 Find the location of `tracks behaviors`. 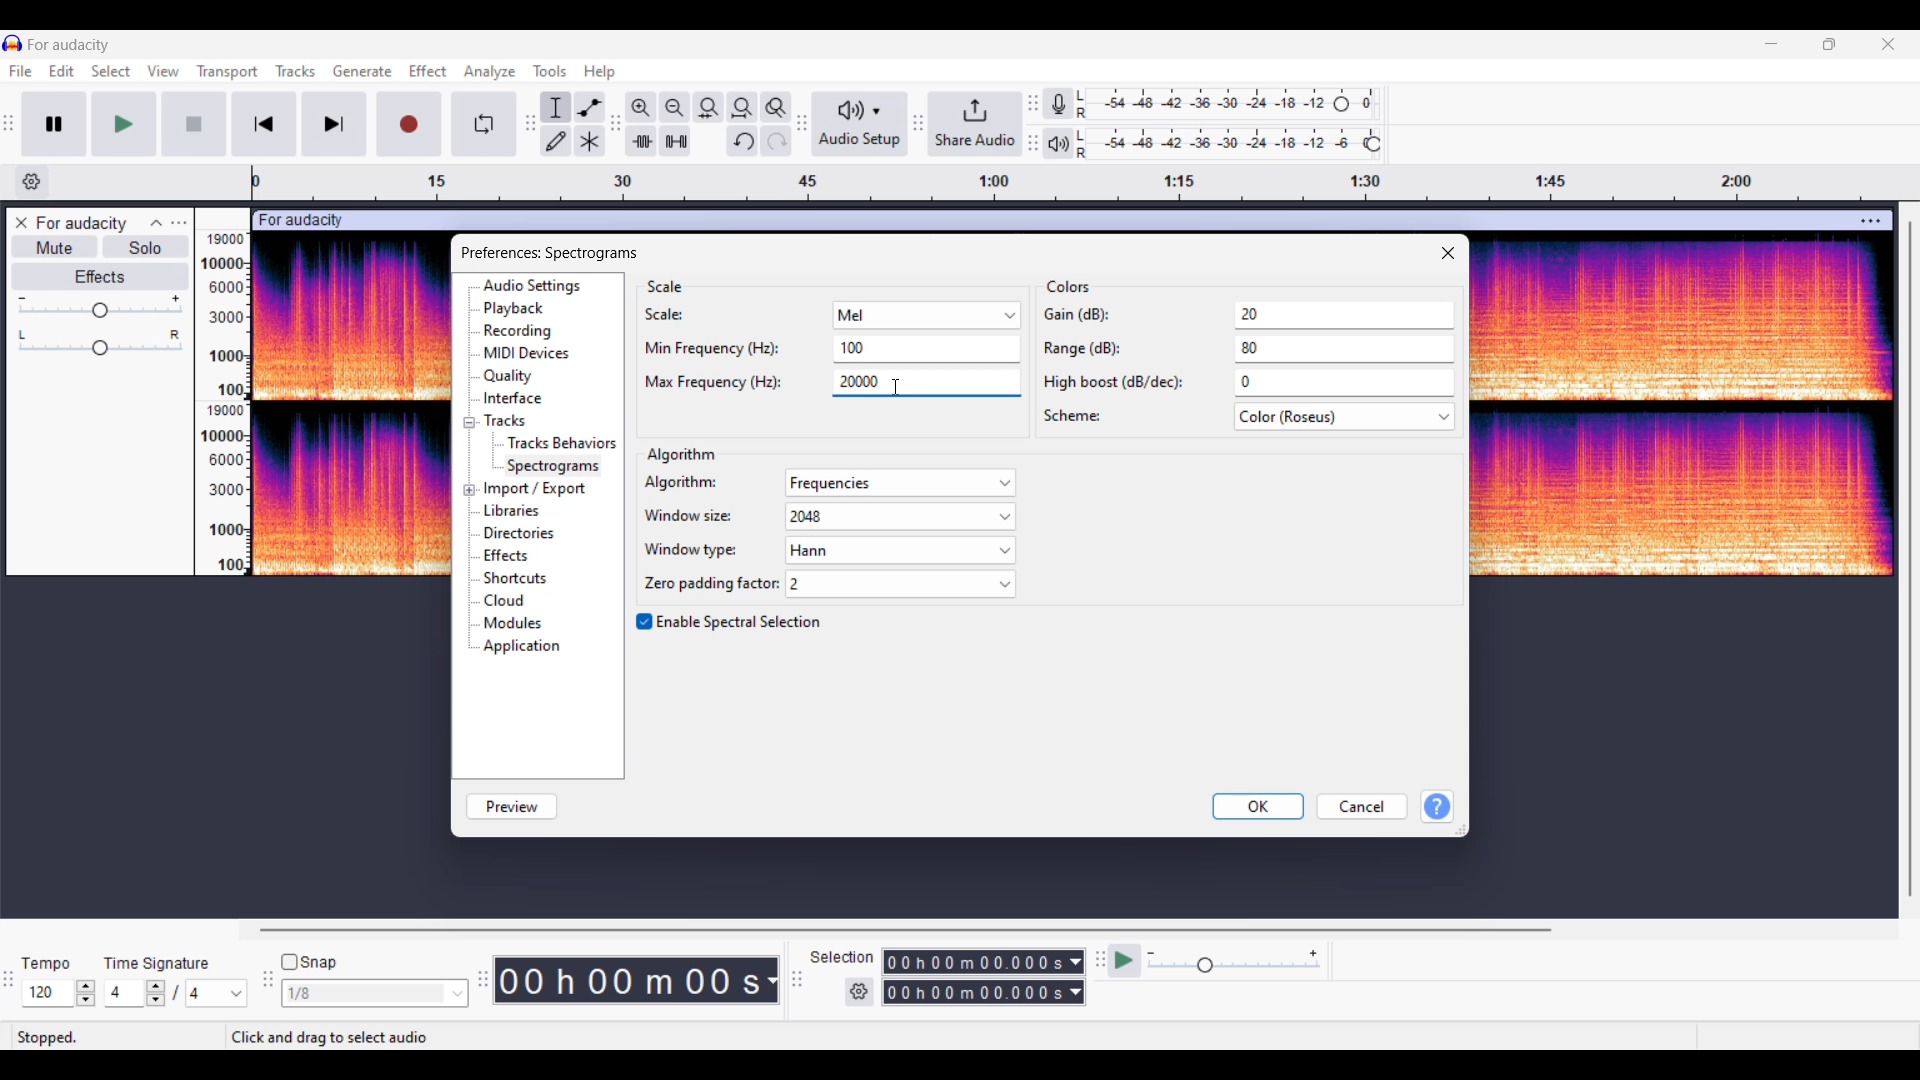

tracks behaviors is located at coordinates (559, 442).